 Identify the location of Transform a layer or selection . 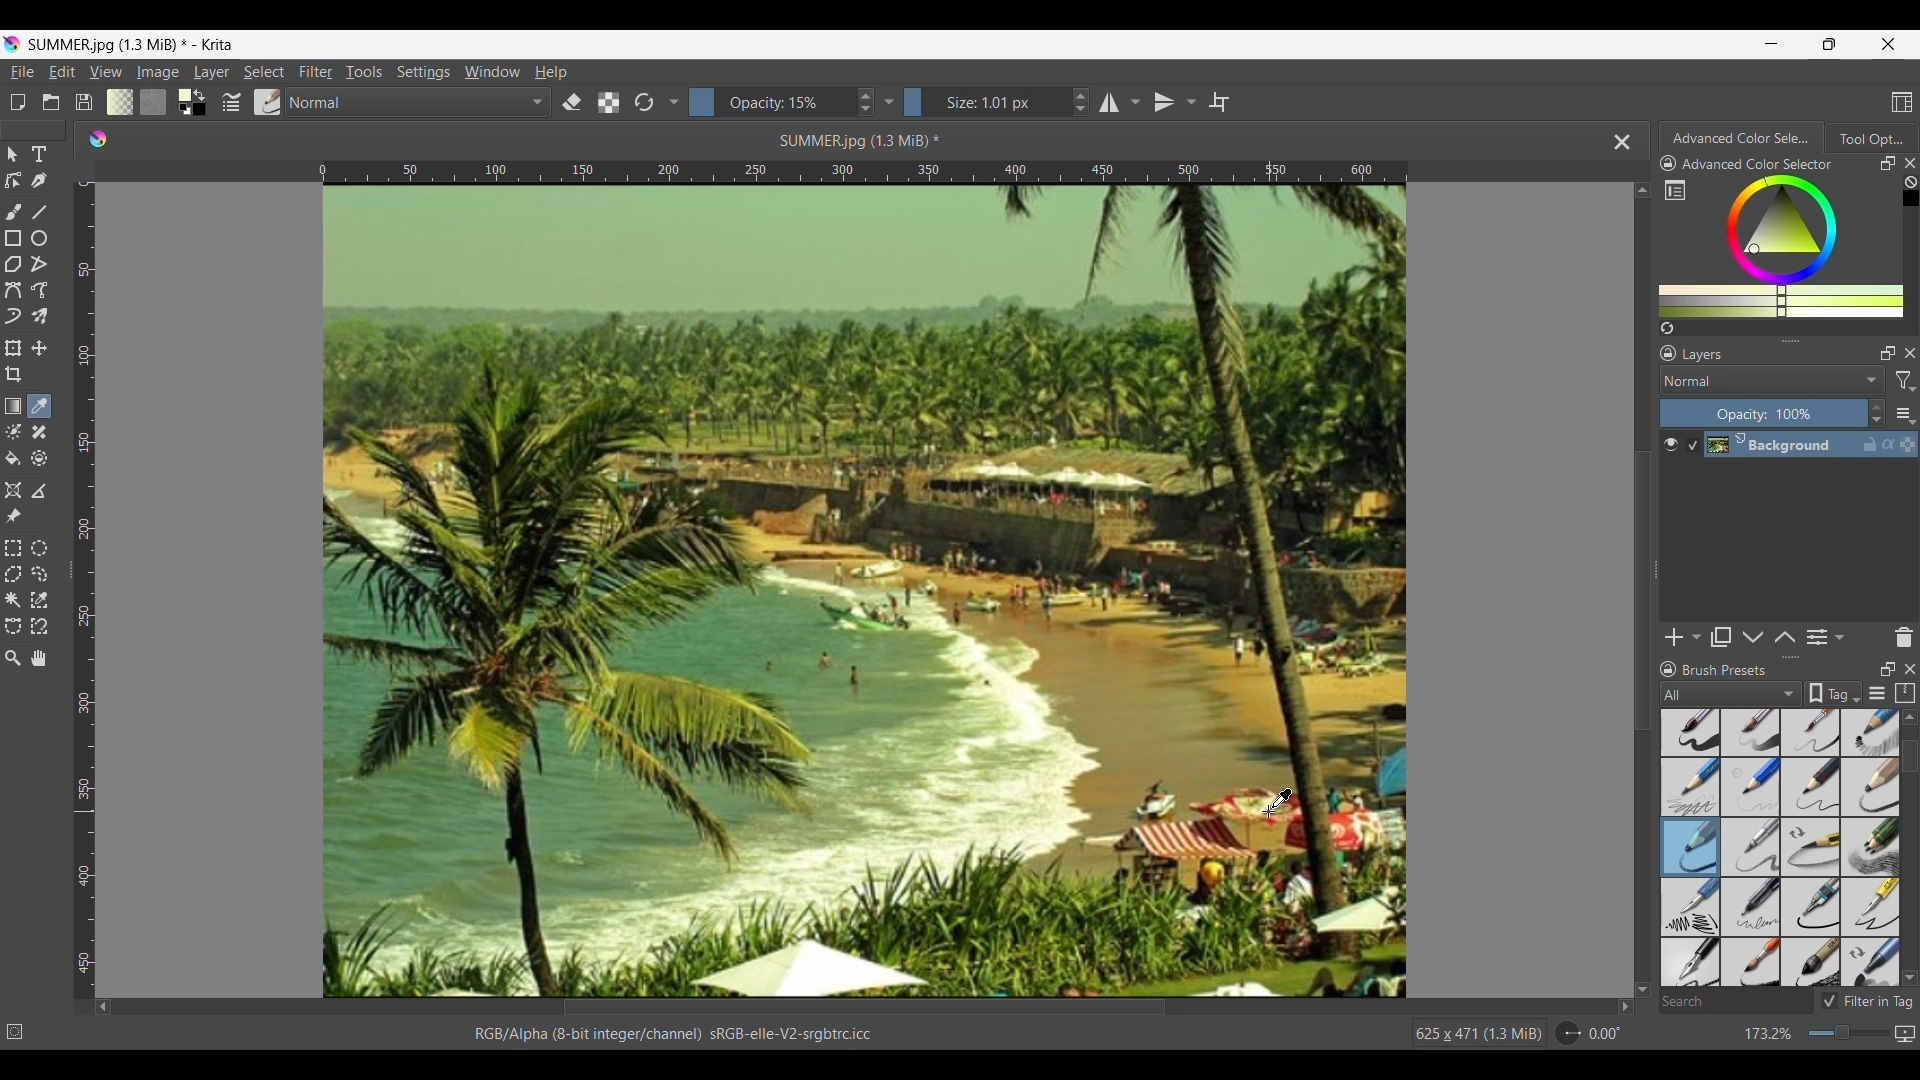
(12, 348).